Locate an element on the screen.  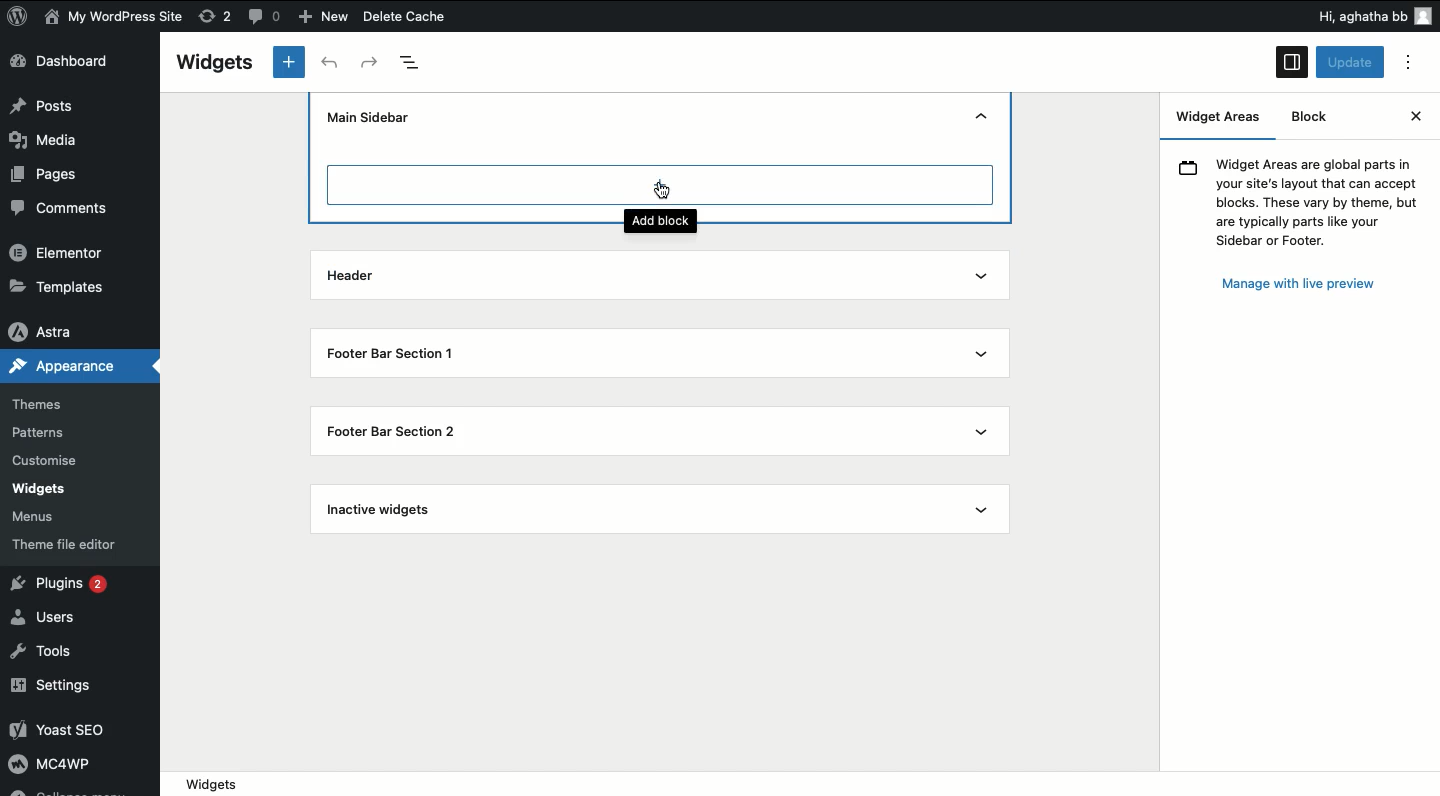
Main sidebar is located at coordinates (369, 117).